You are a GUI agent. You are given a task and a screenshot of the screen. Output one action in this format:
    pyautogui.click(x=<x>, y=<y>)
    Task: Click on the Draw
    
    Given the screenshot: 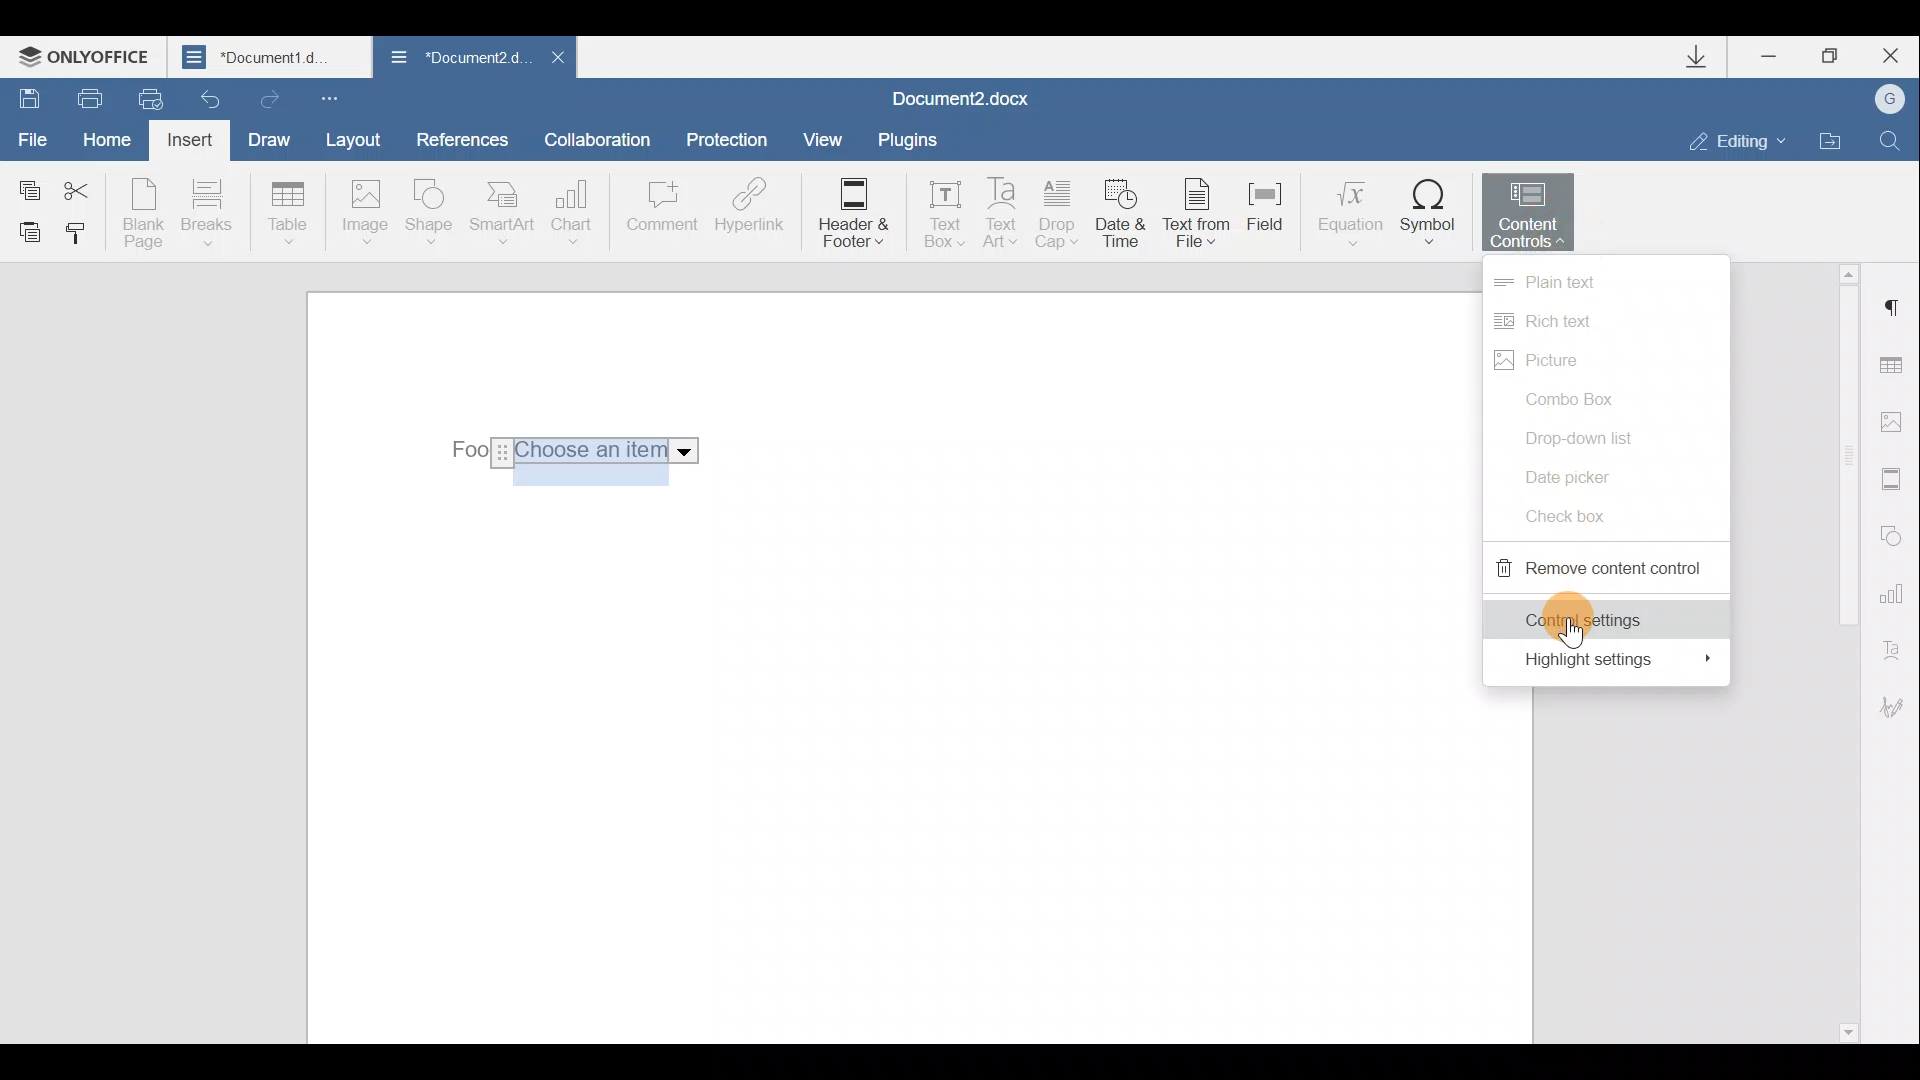 What is the action you would take?
    pyautogui.click(x=266, y=137)
    